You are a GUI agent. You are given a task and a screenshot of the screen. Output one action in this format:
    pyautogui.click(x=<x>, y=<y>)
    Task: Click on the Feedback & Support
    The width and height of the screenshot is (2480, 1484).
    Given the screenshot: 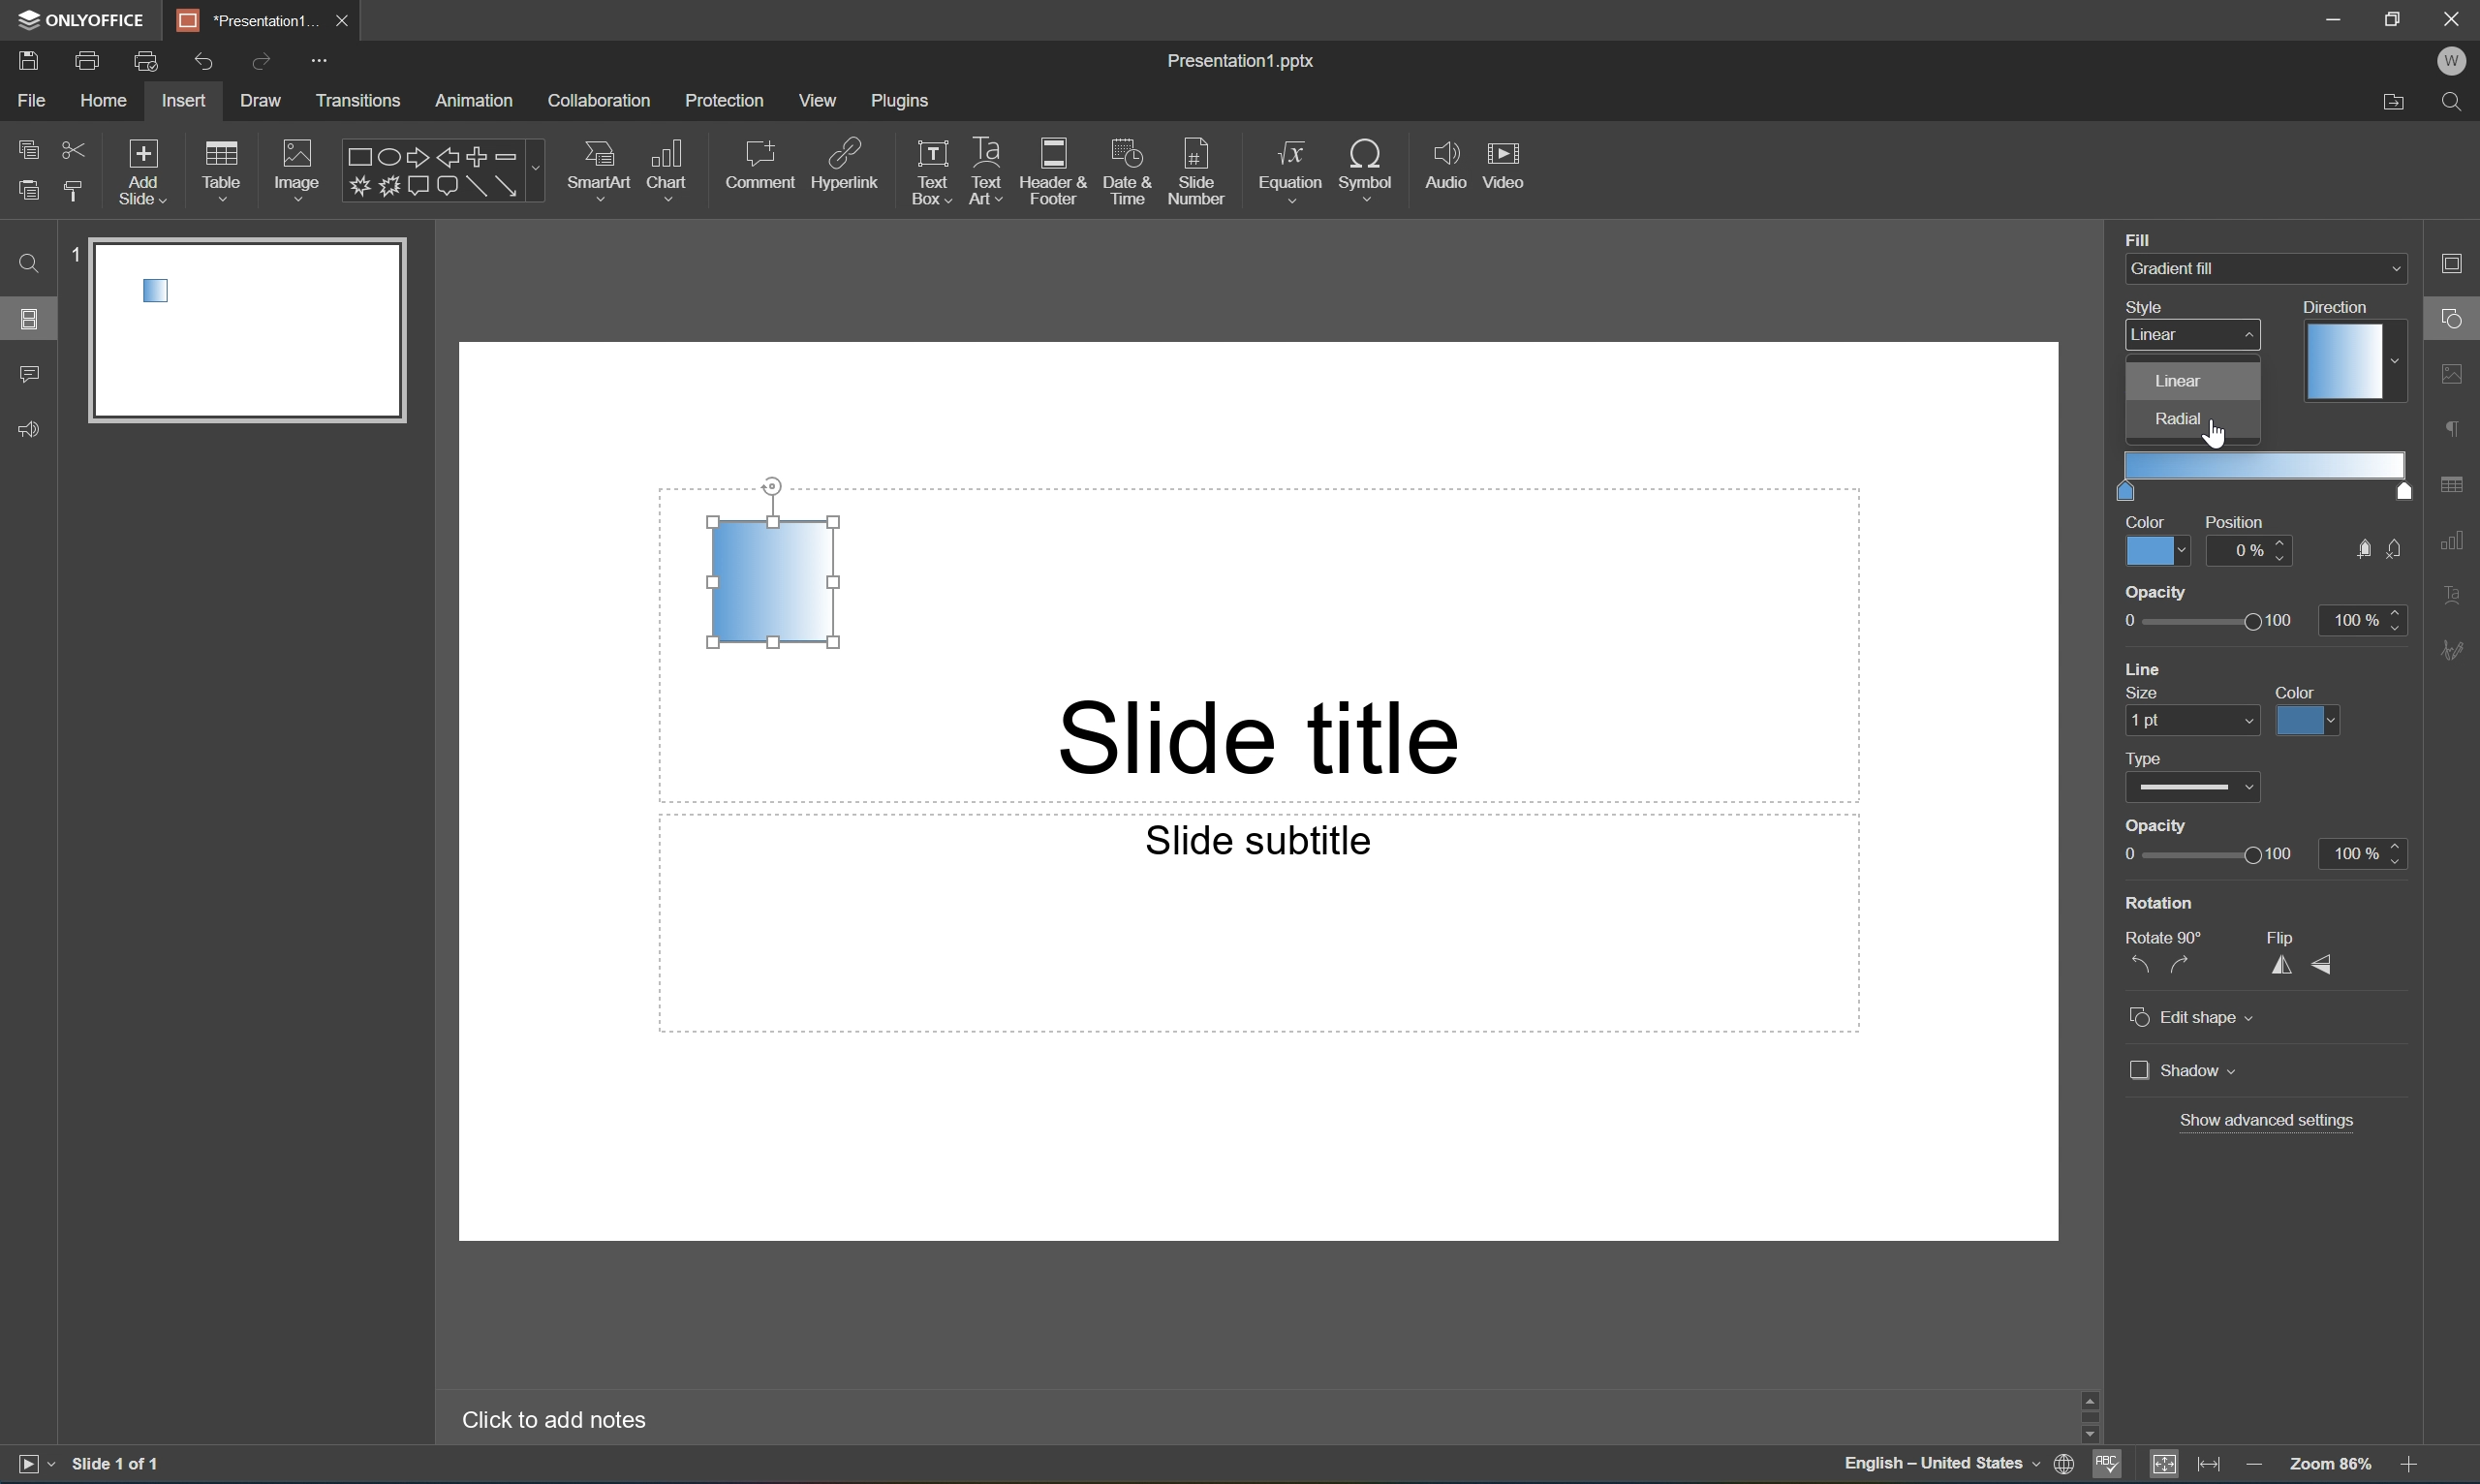 What is the action you would take?
    pyautogui.click(x=31, y=430)
    